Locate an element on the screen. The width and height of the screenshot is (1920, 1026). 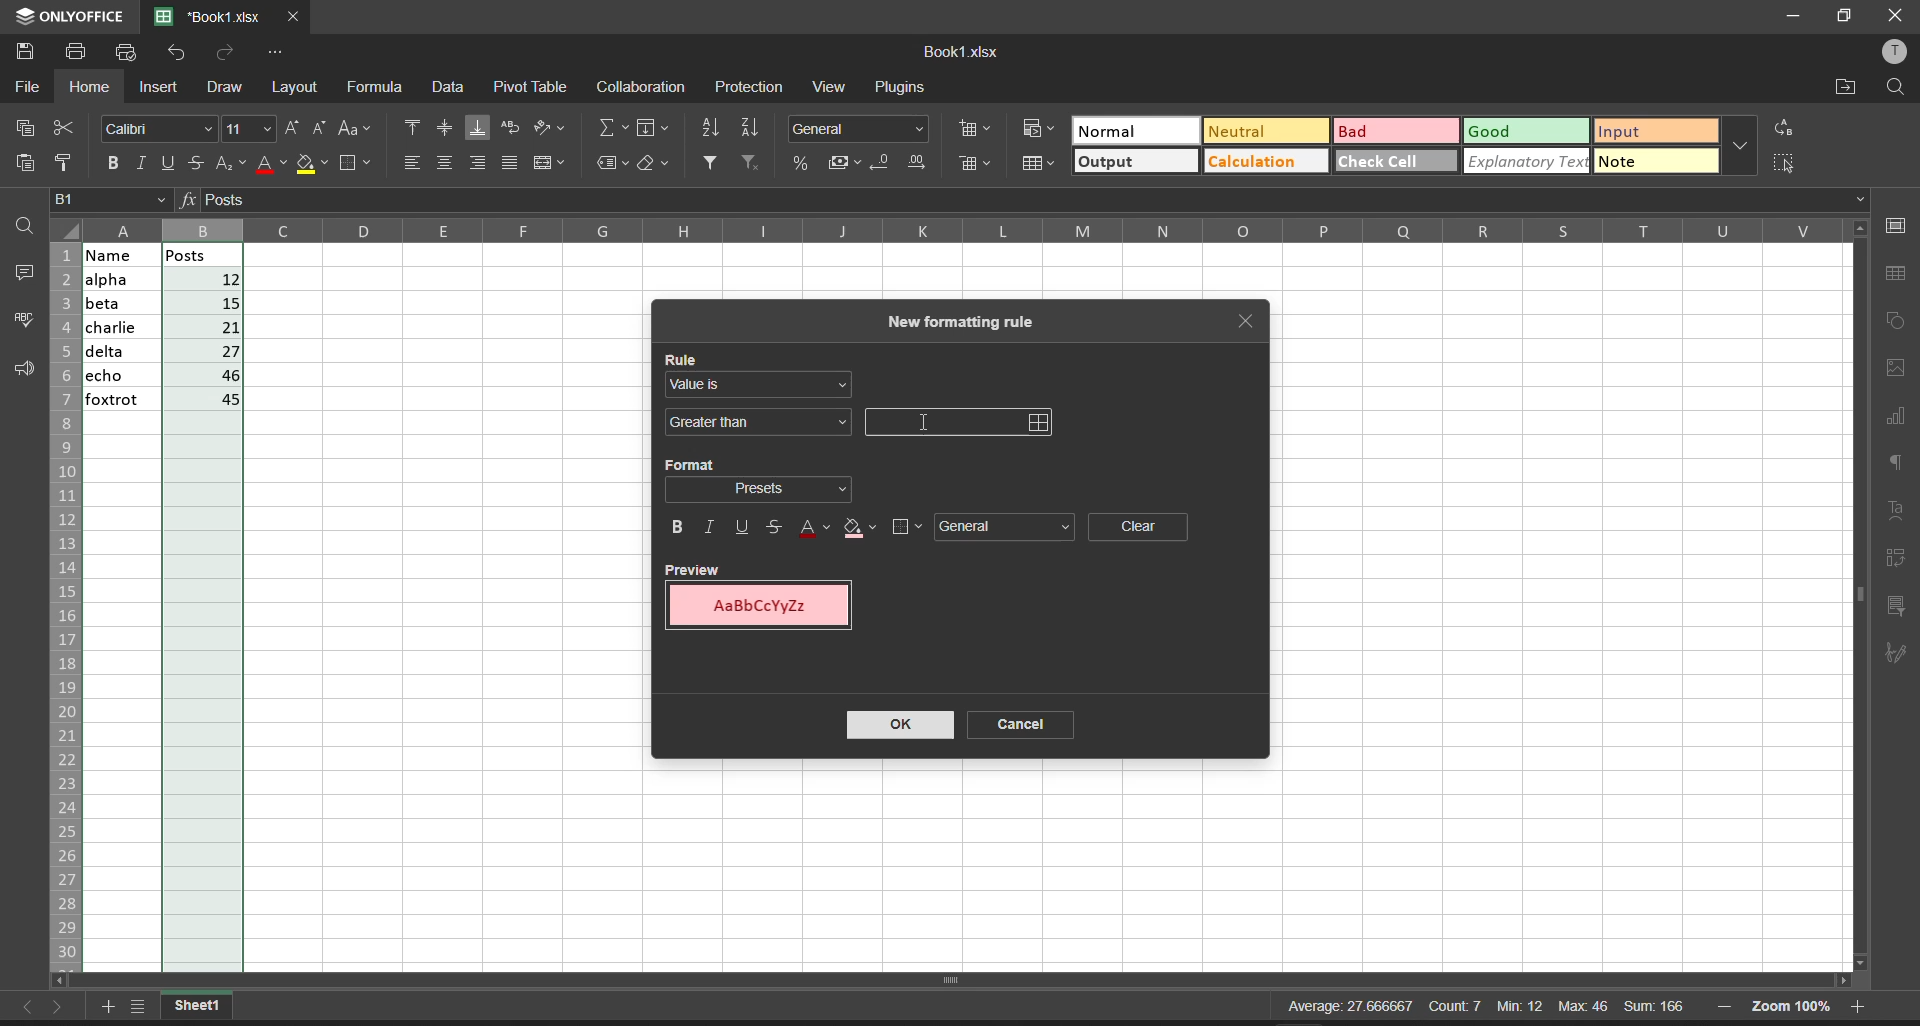
row name is located at coordinates (68, 600).